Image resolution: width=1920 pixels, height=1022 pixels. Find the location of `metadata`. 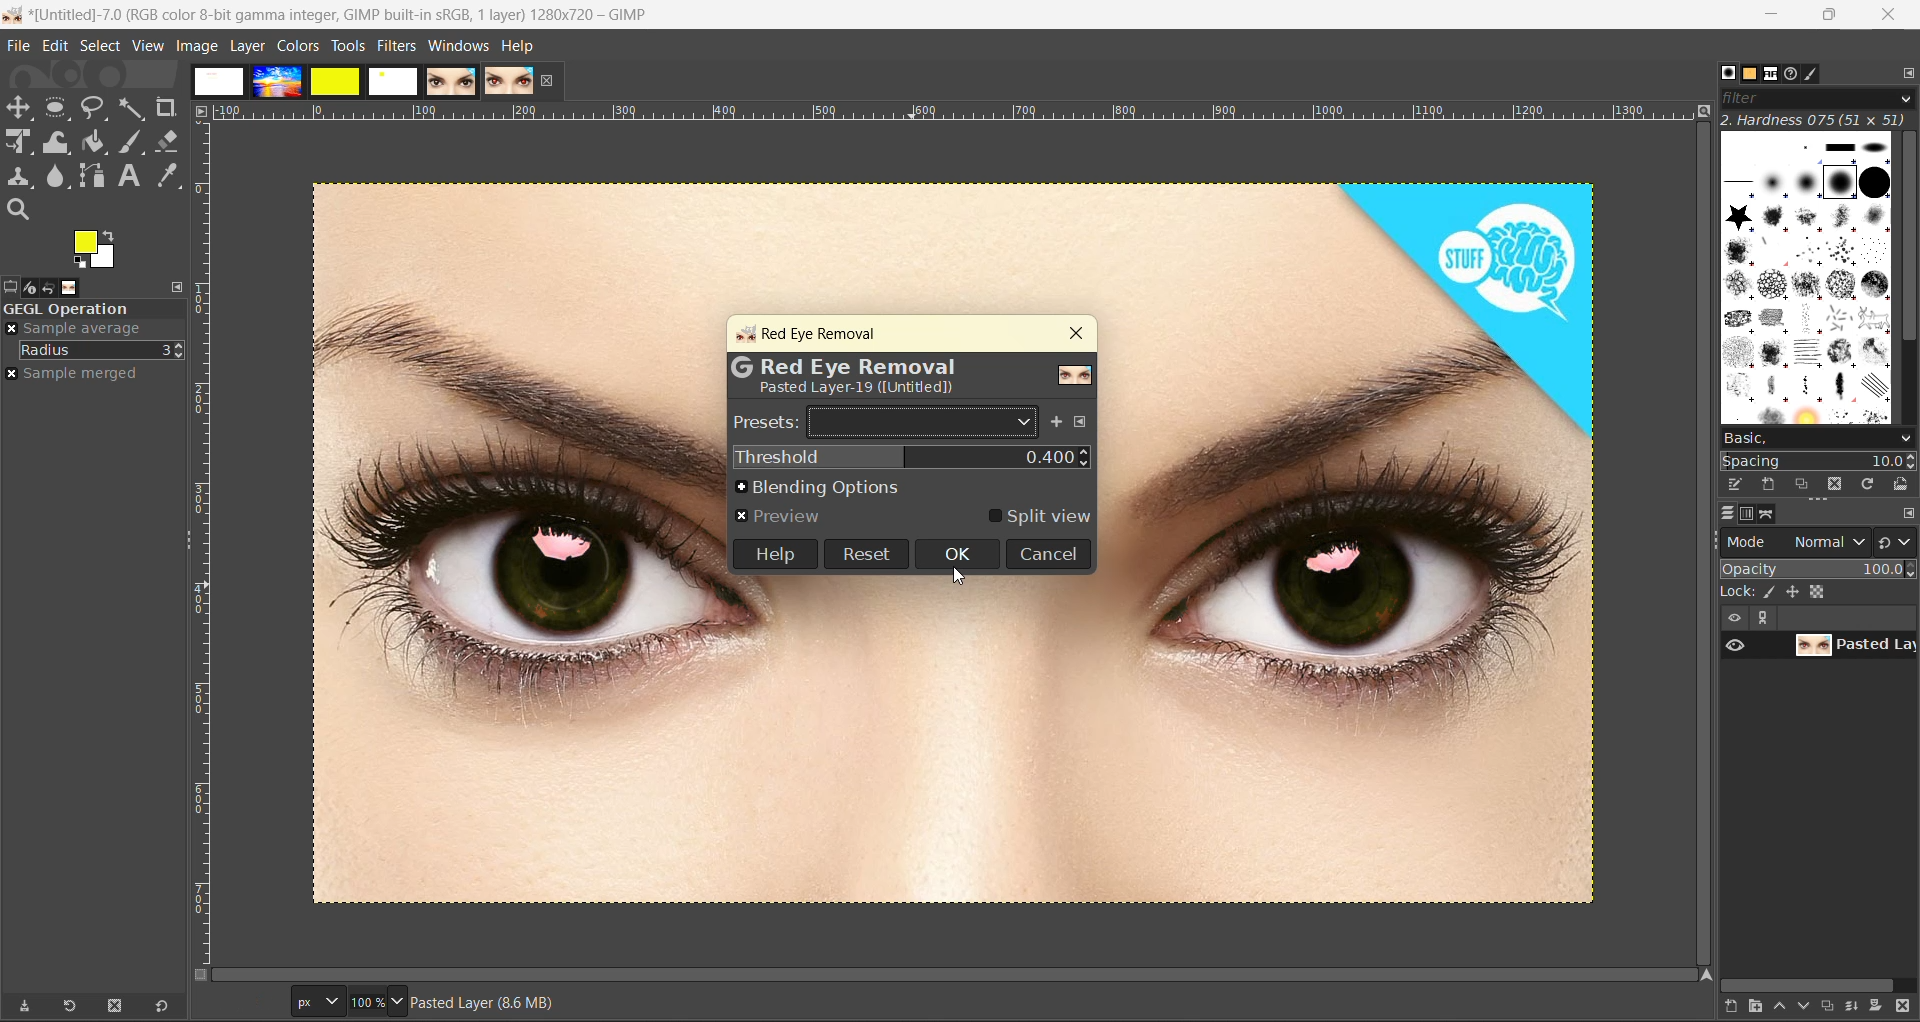

metadata is located at coordinates (483, 1002).